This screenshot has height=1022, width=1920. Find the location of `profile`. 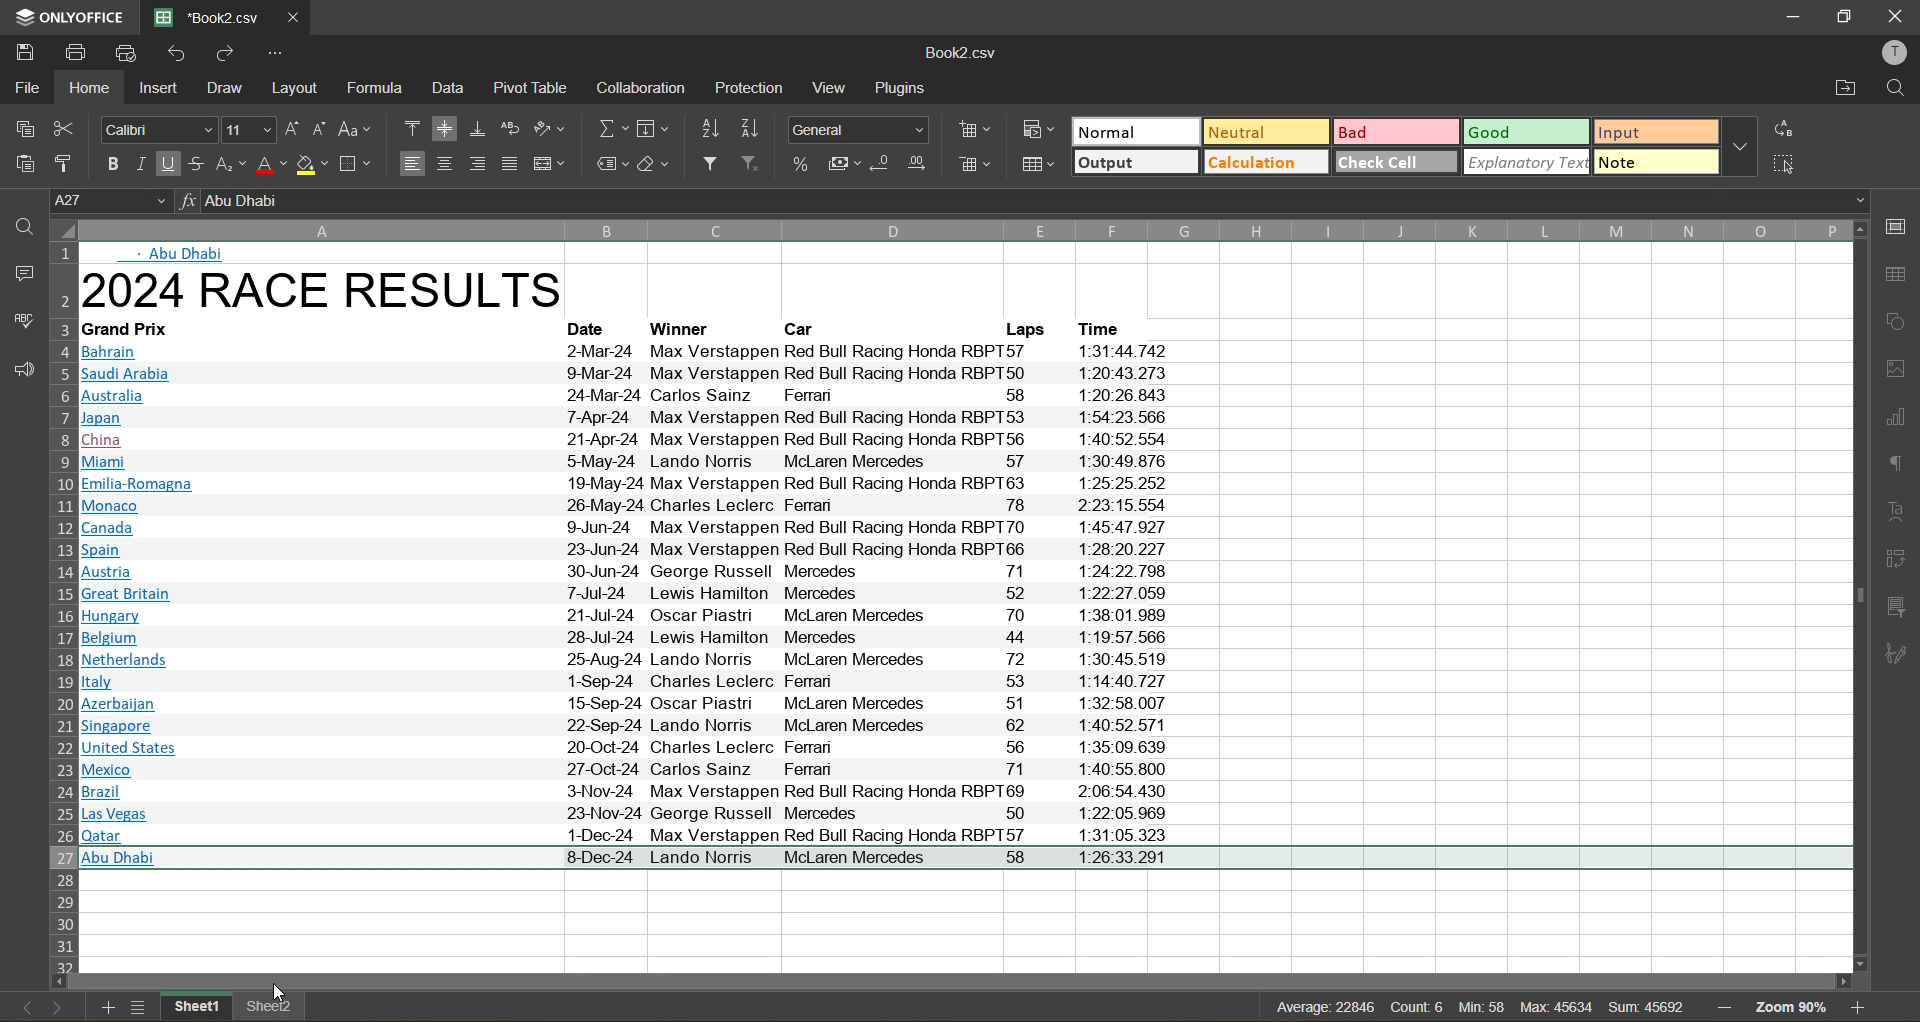

profile is located at coordinates (1896, 54).